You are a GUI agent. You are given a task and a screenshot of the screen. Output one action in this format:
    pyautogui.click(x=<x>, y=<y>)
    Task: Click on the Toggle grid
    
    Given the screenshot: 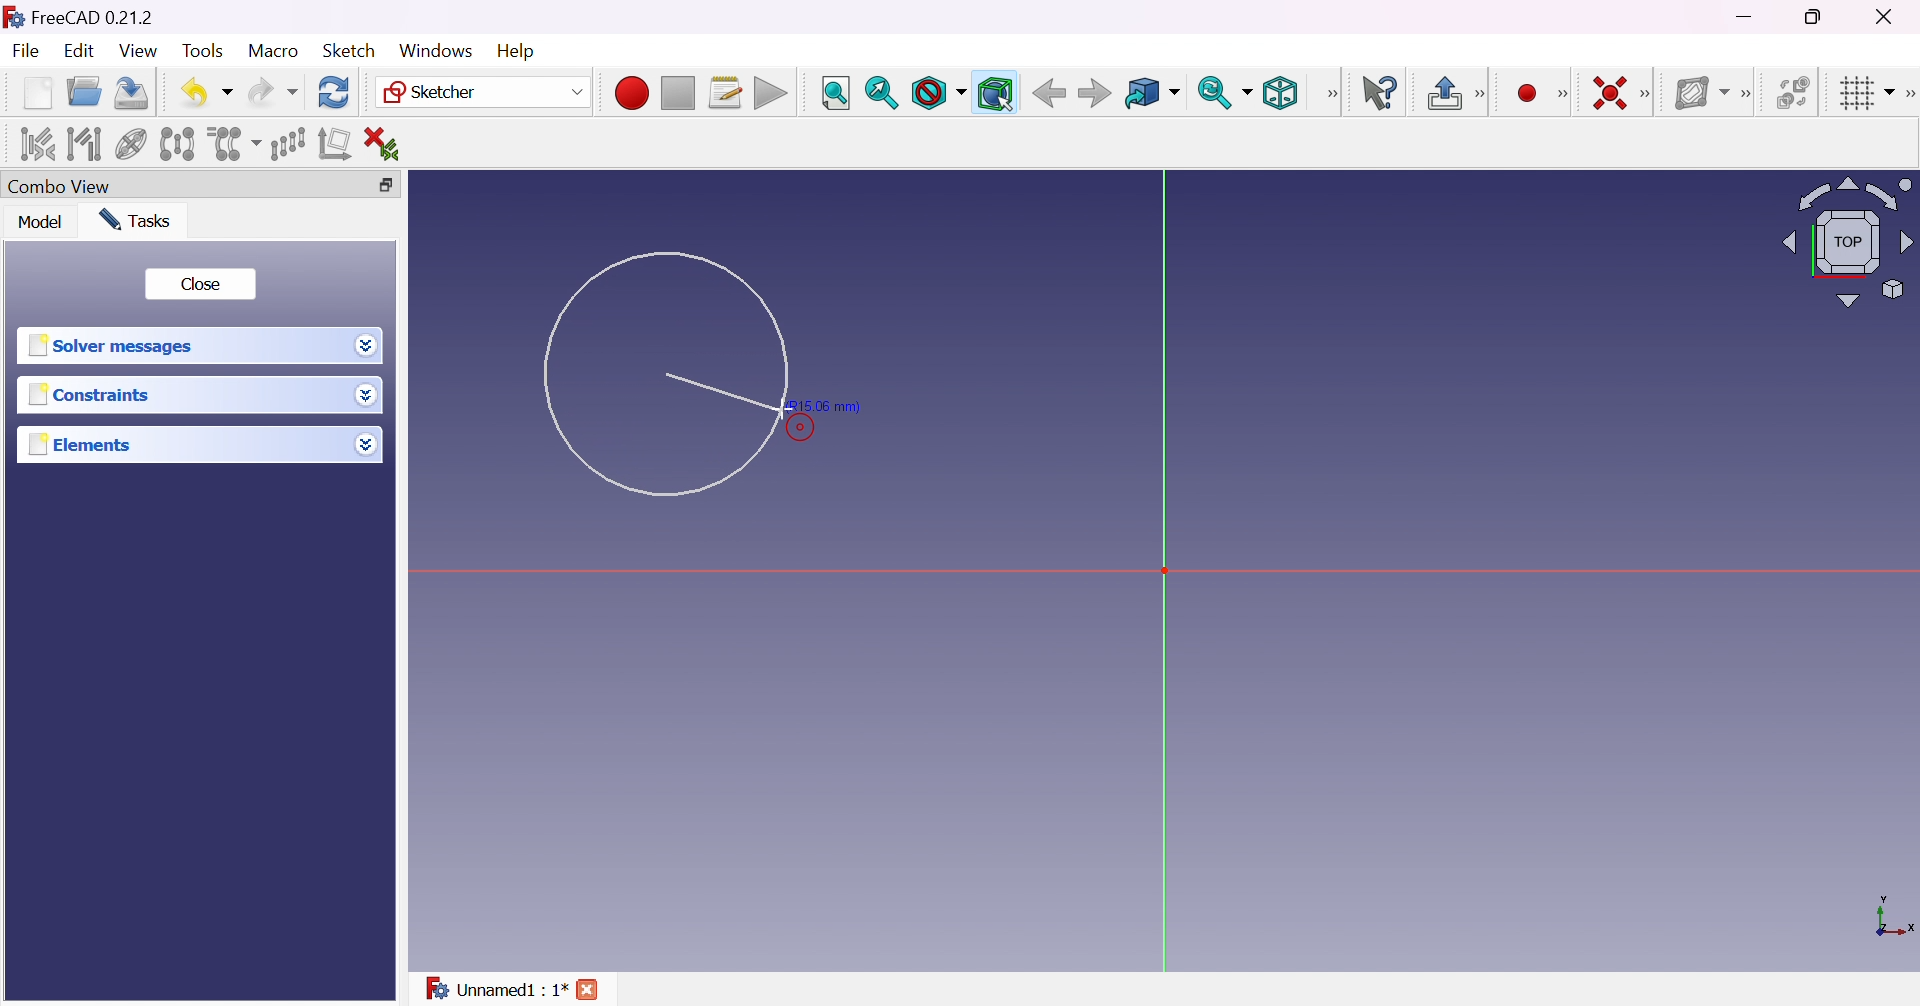 What is the action you would take?
    pyautogui.click(x=1864, y=92)
    